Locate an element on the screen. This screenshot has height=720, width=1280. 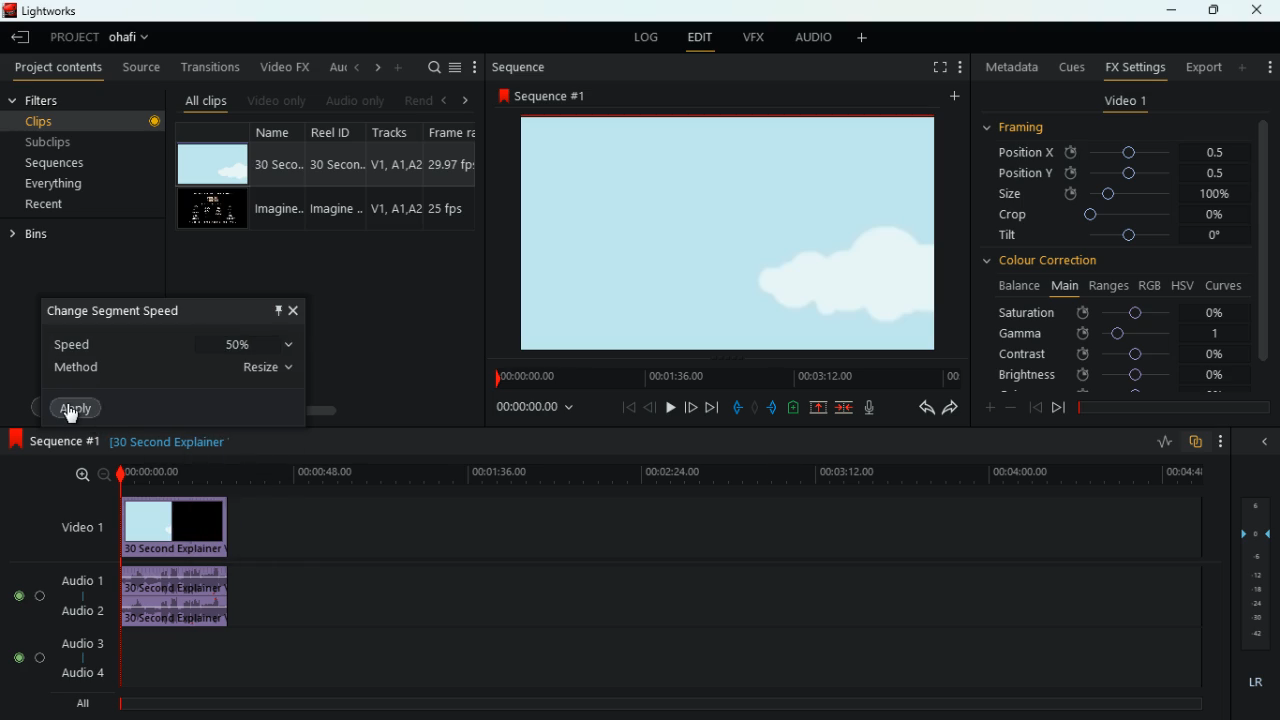
end is located at coordinates (714, 407).